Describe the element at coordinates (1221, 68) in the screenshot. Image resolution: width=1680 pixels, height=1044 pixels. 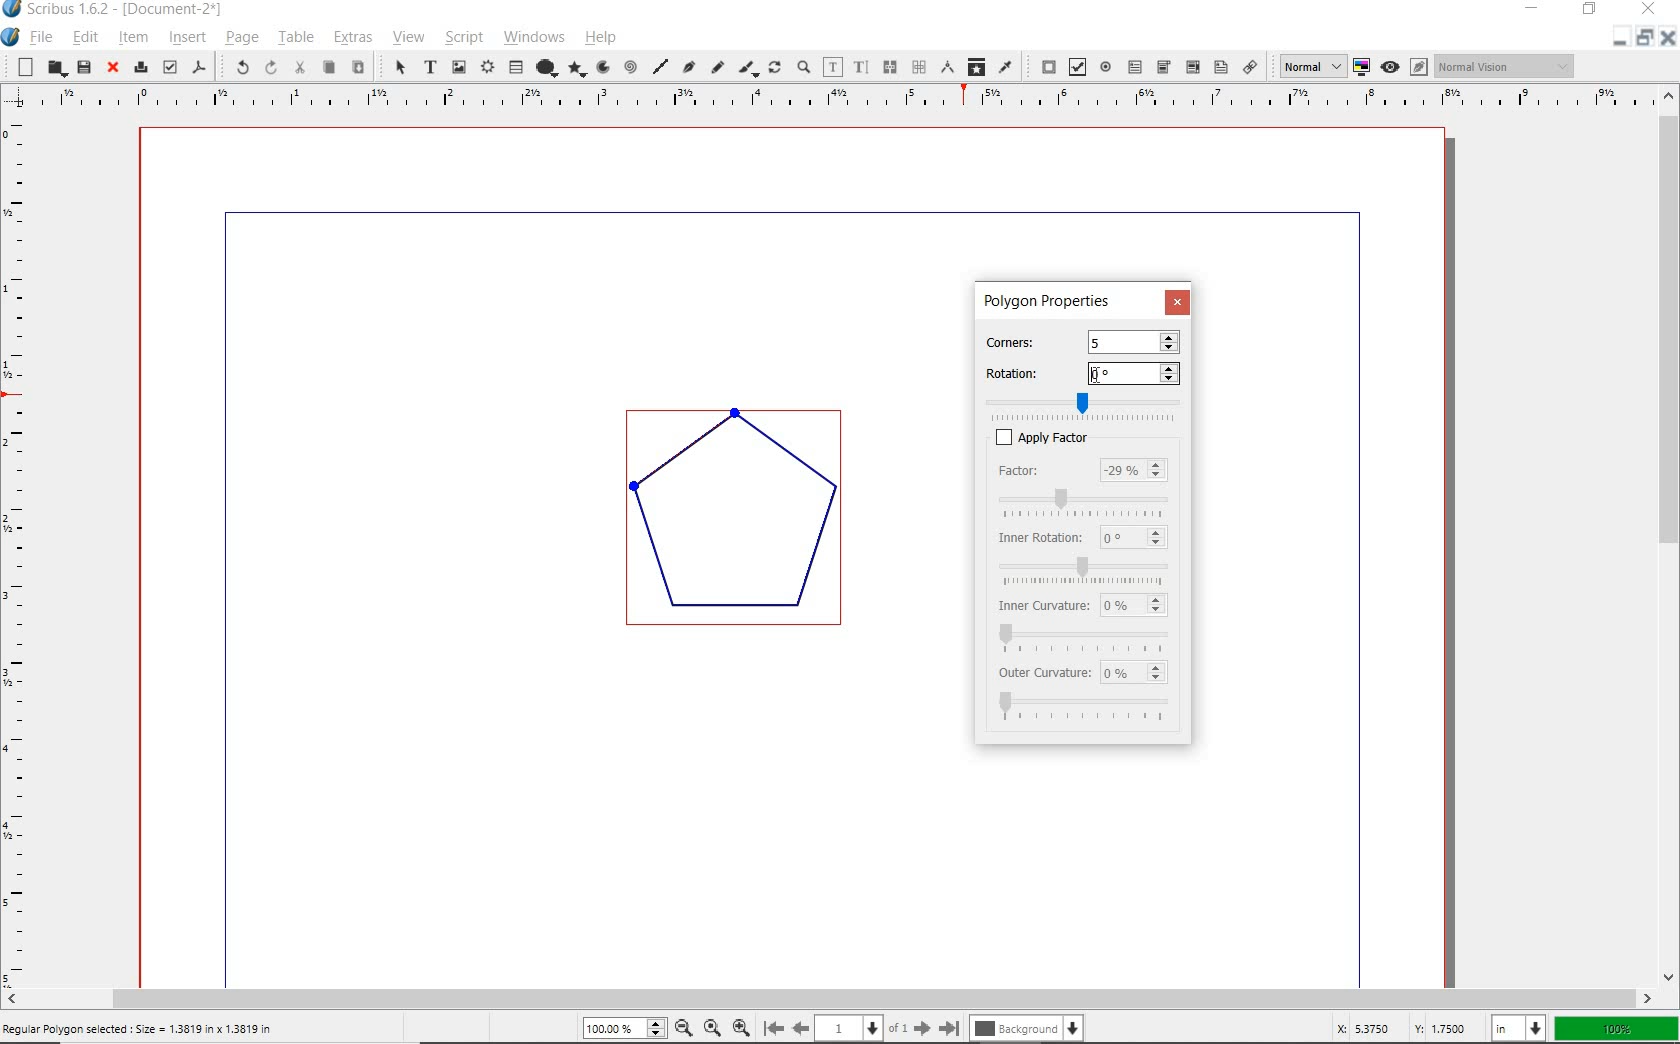
I see `pdf list box` at that location.